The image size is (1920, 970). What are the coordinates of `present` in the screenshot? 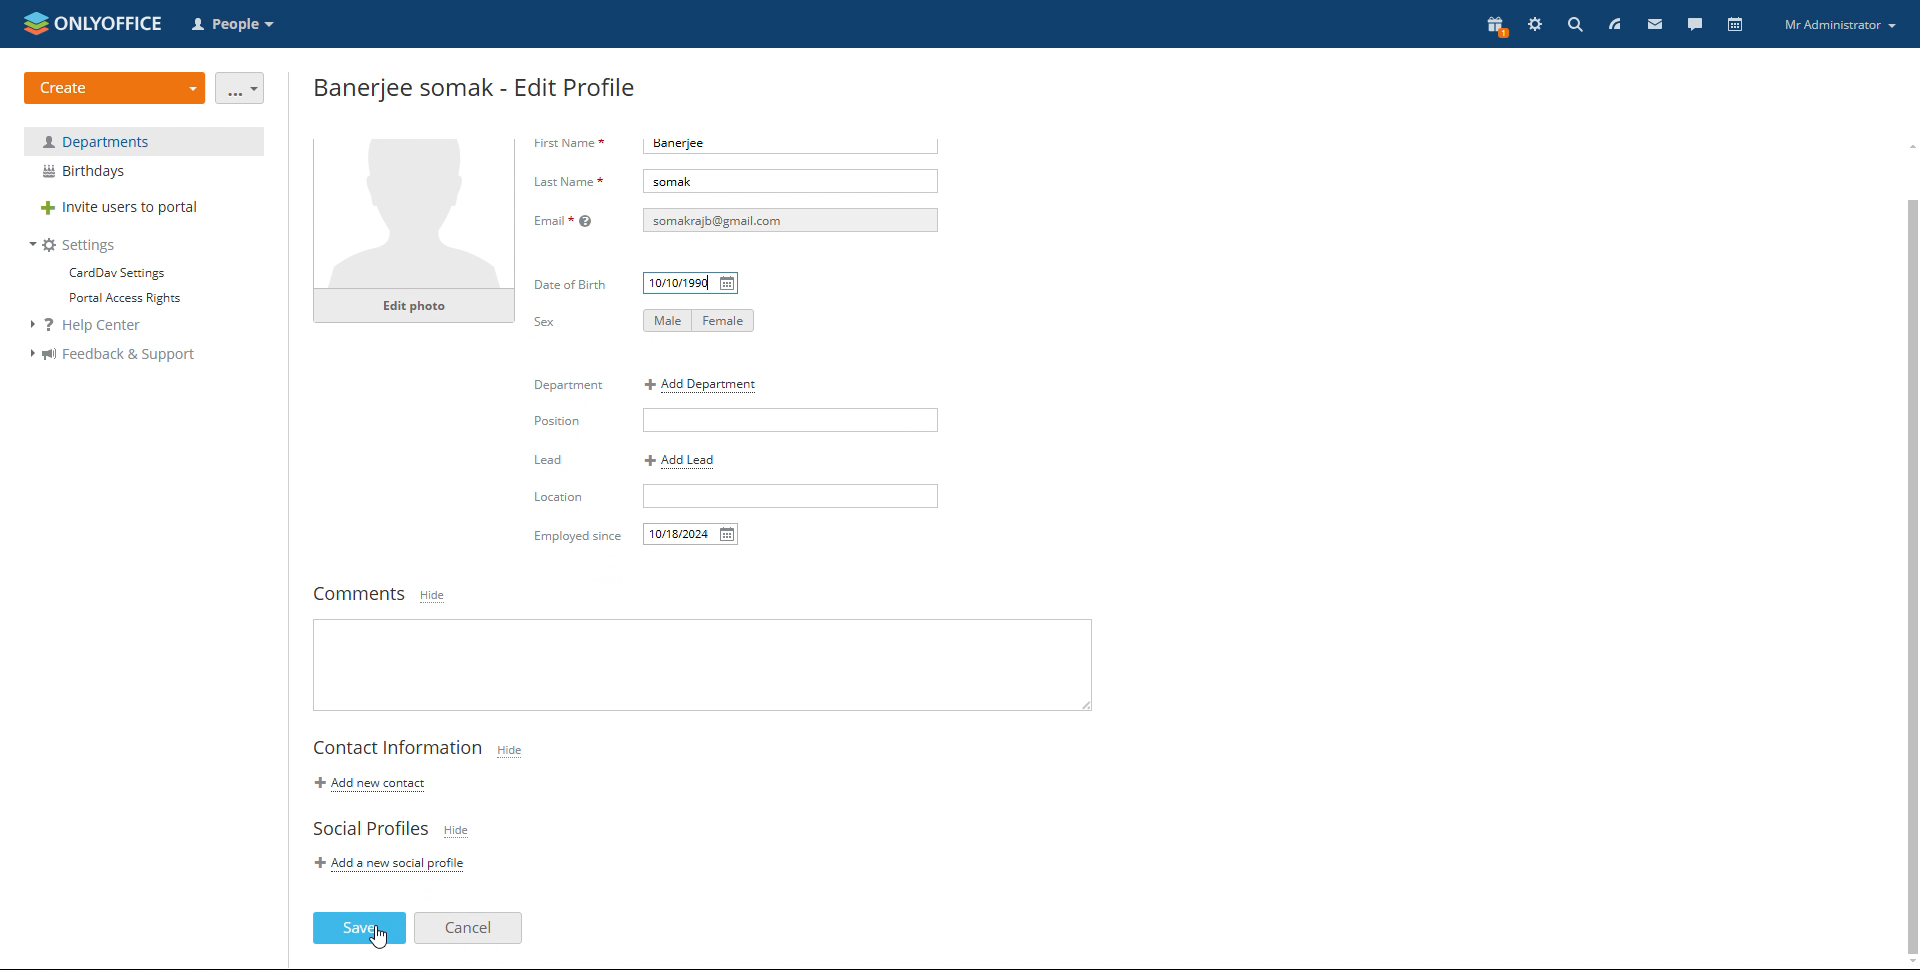 It's located at (1494, 27).